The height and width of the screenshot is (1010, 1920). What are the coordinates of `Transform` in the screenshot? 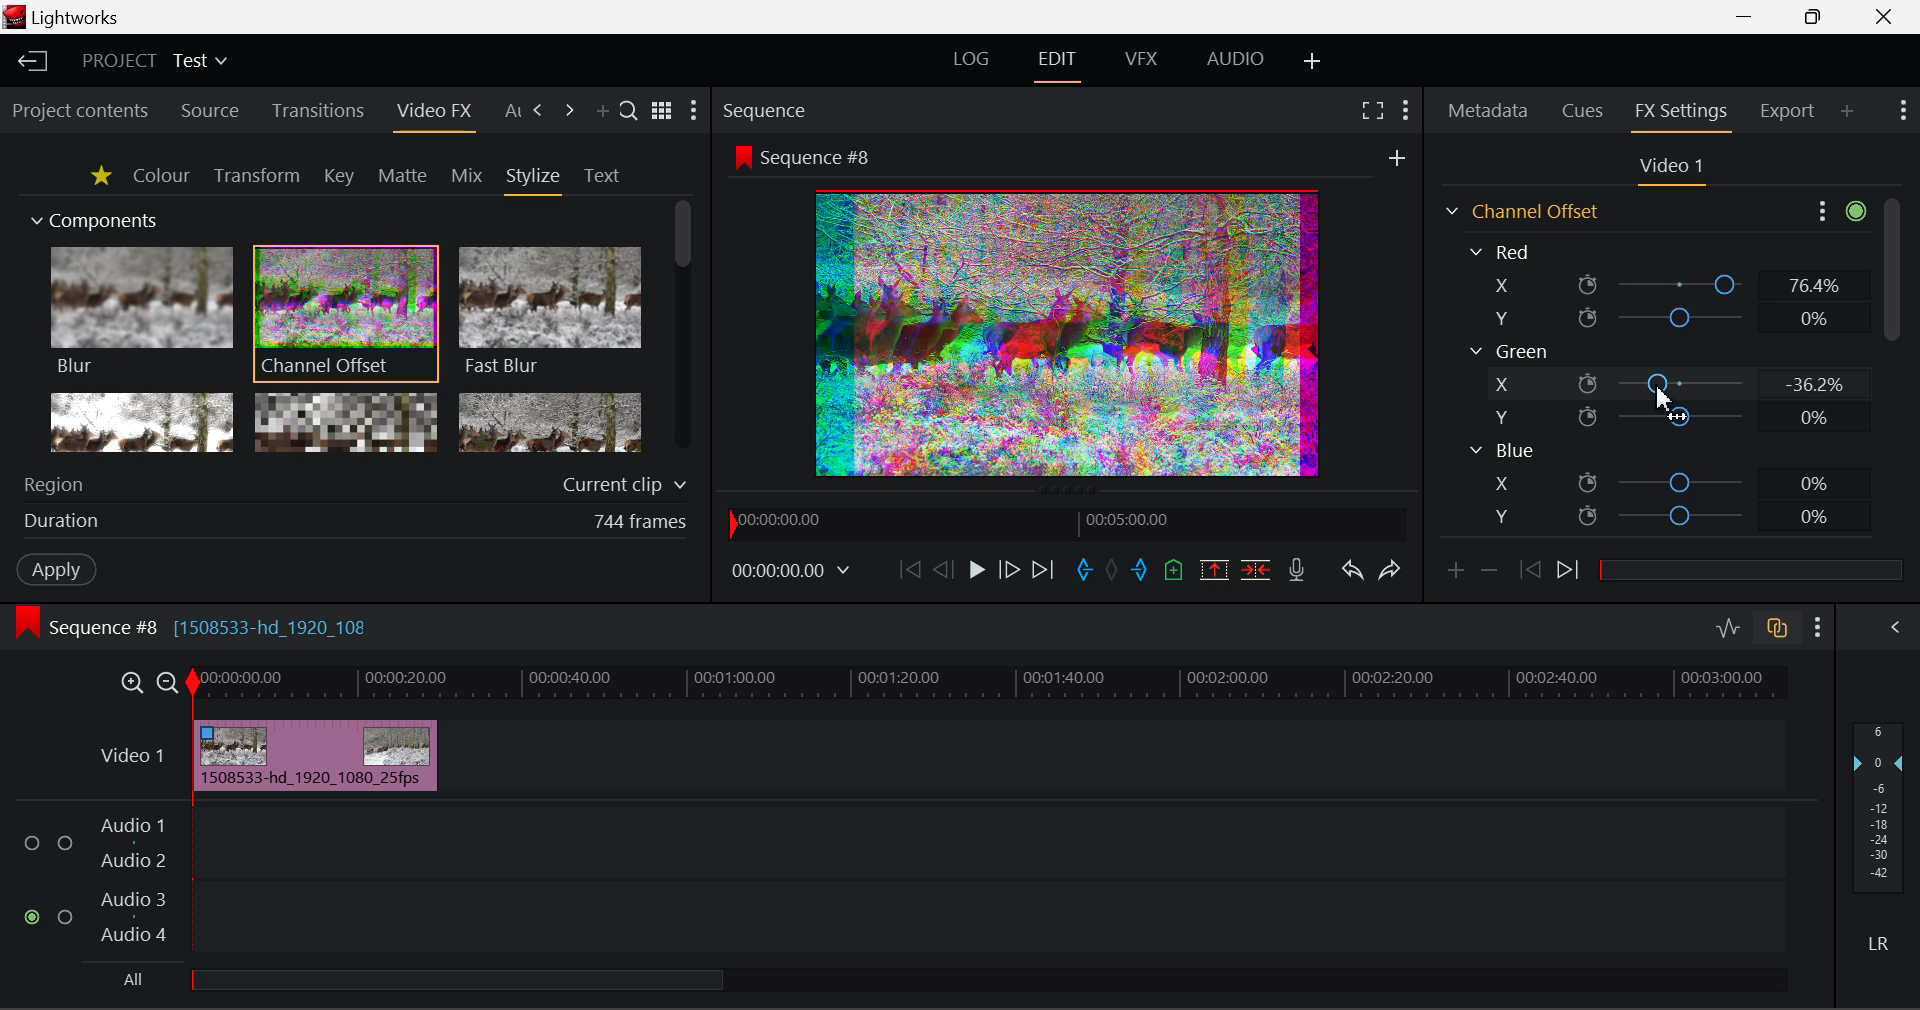 It's located at (256, 176).